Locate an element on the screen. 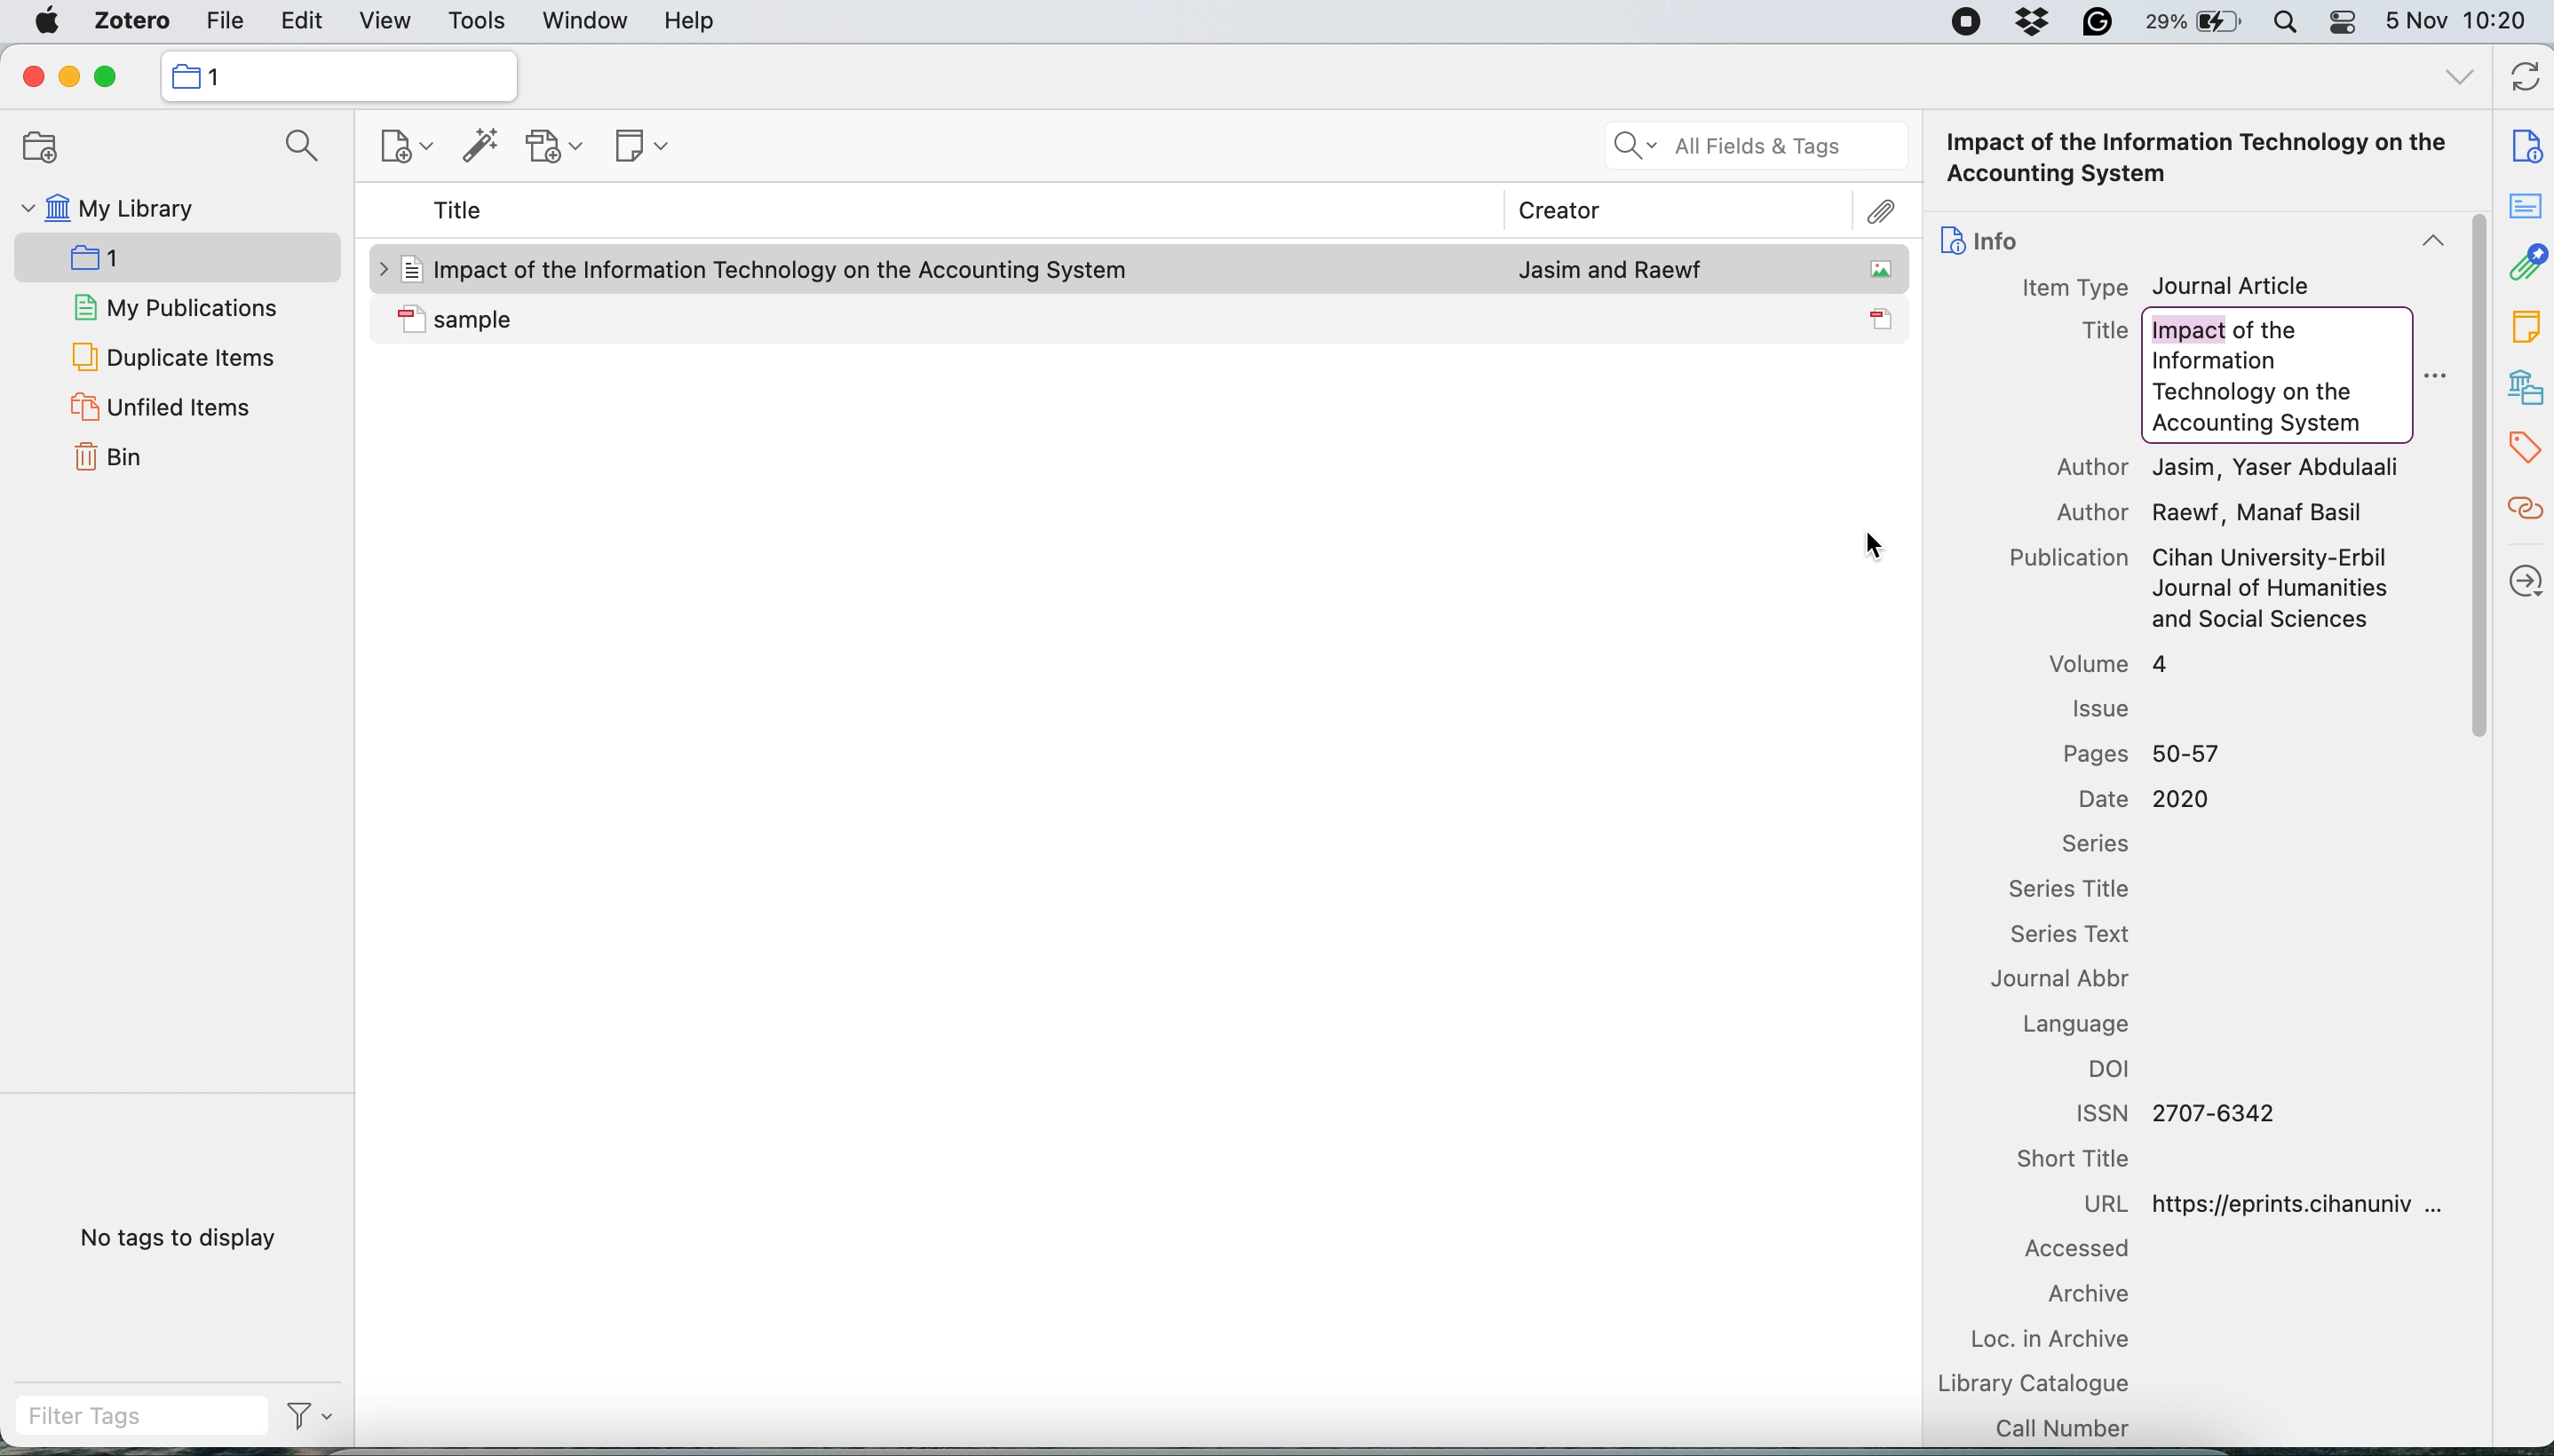 The width and height of the screenshot is (2554, 1456). library catalogue is located at coordinates (2058, 1383).